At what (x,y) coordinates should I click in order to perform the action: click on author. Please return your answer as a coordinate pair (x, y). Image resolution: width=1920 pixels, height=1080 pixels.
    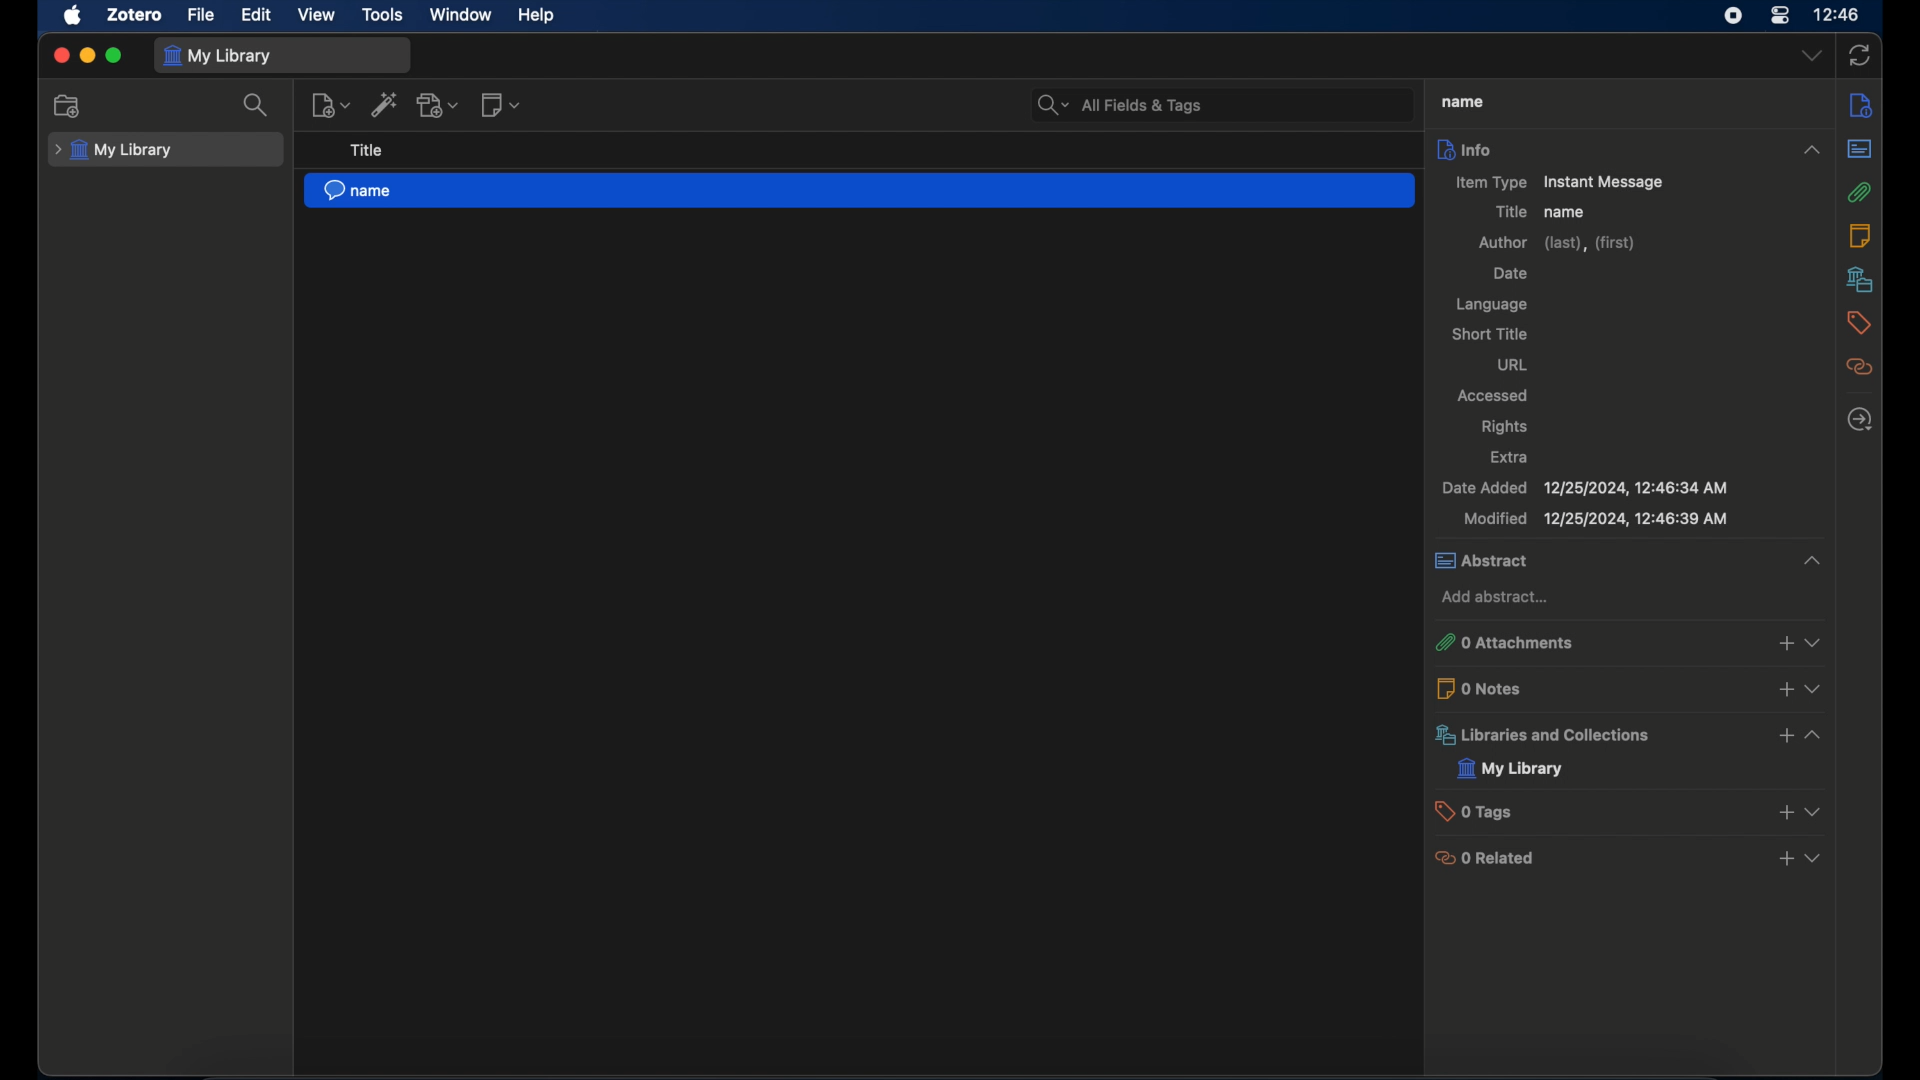
    Looking at the image, I should click on (1556, 242).